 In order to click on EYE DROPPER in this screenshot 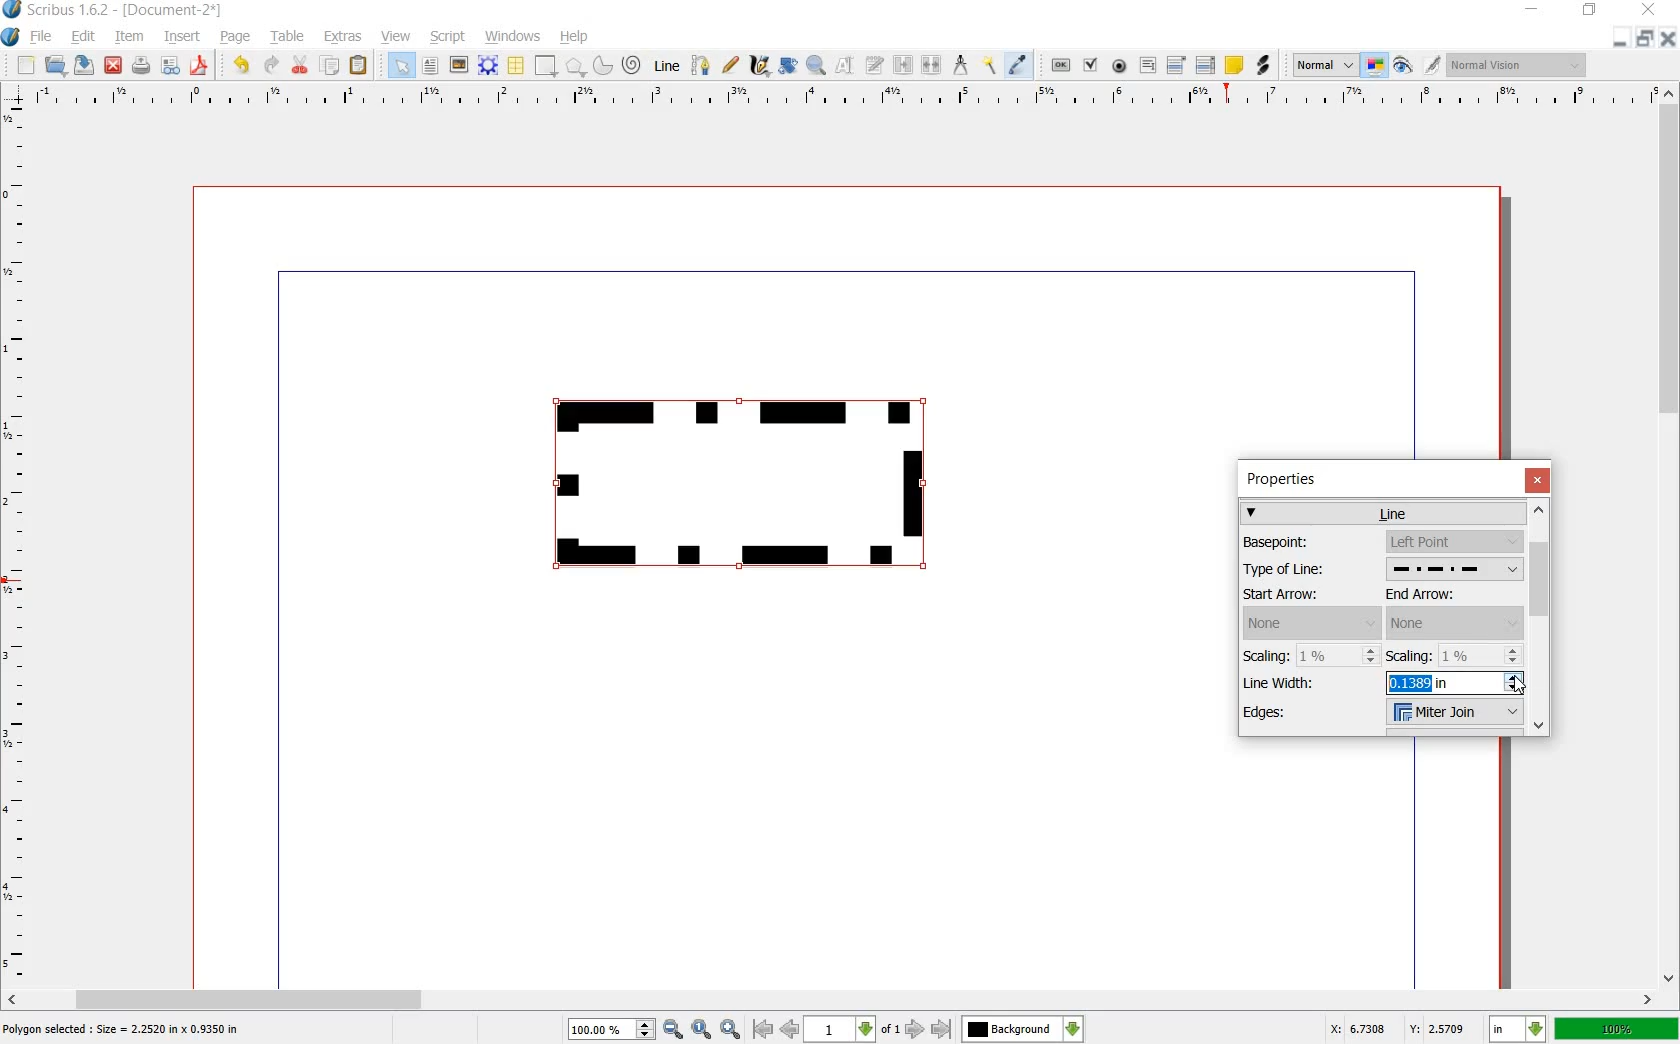, I will do `click(1021, 65)`.